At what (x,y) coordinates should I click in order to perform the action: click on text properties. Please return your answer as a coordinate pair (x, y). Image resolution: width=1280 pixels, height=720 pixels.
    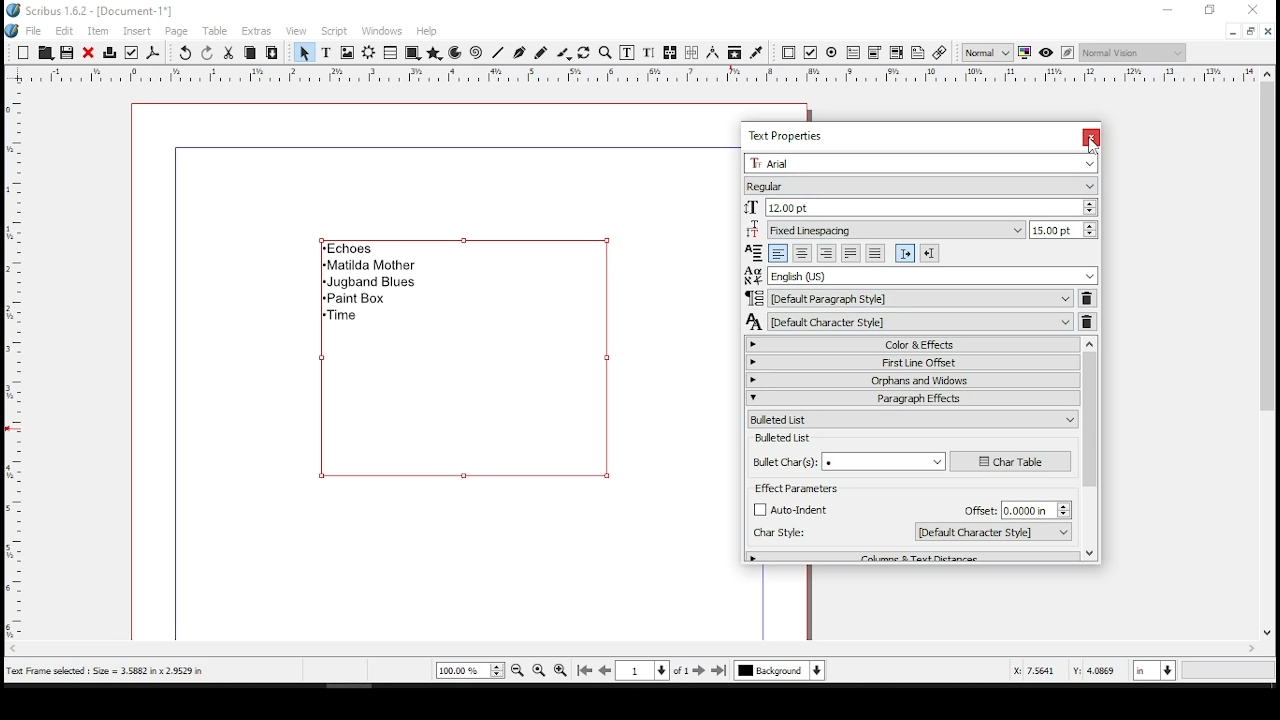
    Looking at the image, I should click on (790, 134).